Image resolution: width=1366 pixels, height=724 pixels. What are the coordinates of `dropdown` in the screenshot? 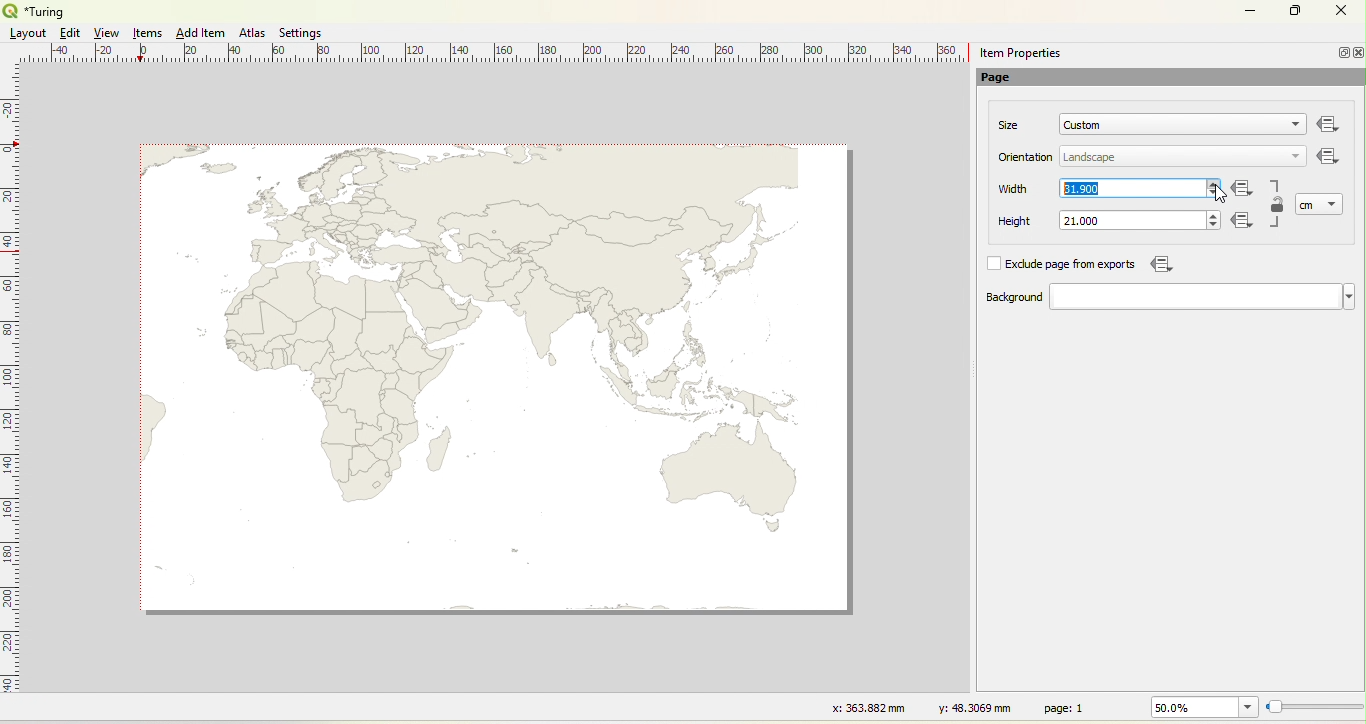 It's located at (1291, 126).